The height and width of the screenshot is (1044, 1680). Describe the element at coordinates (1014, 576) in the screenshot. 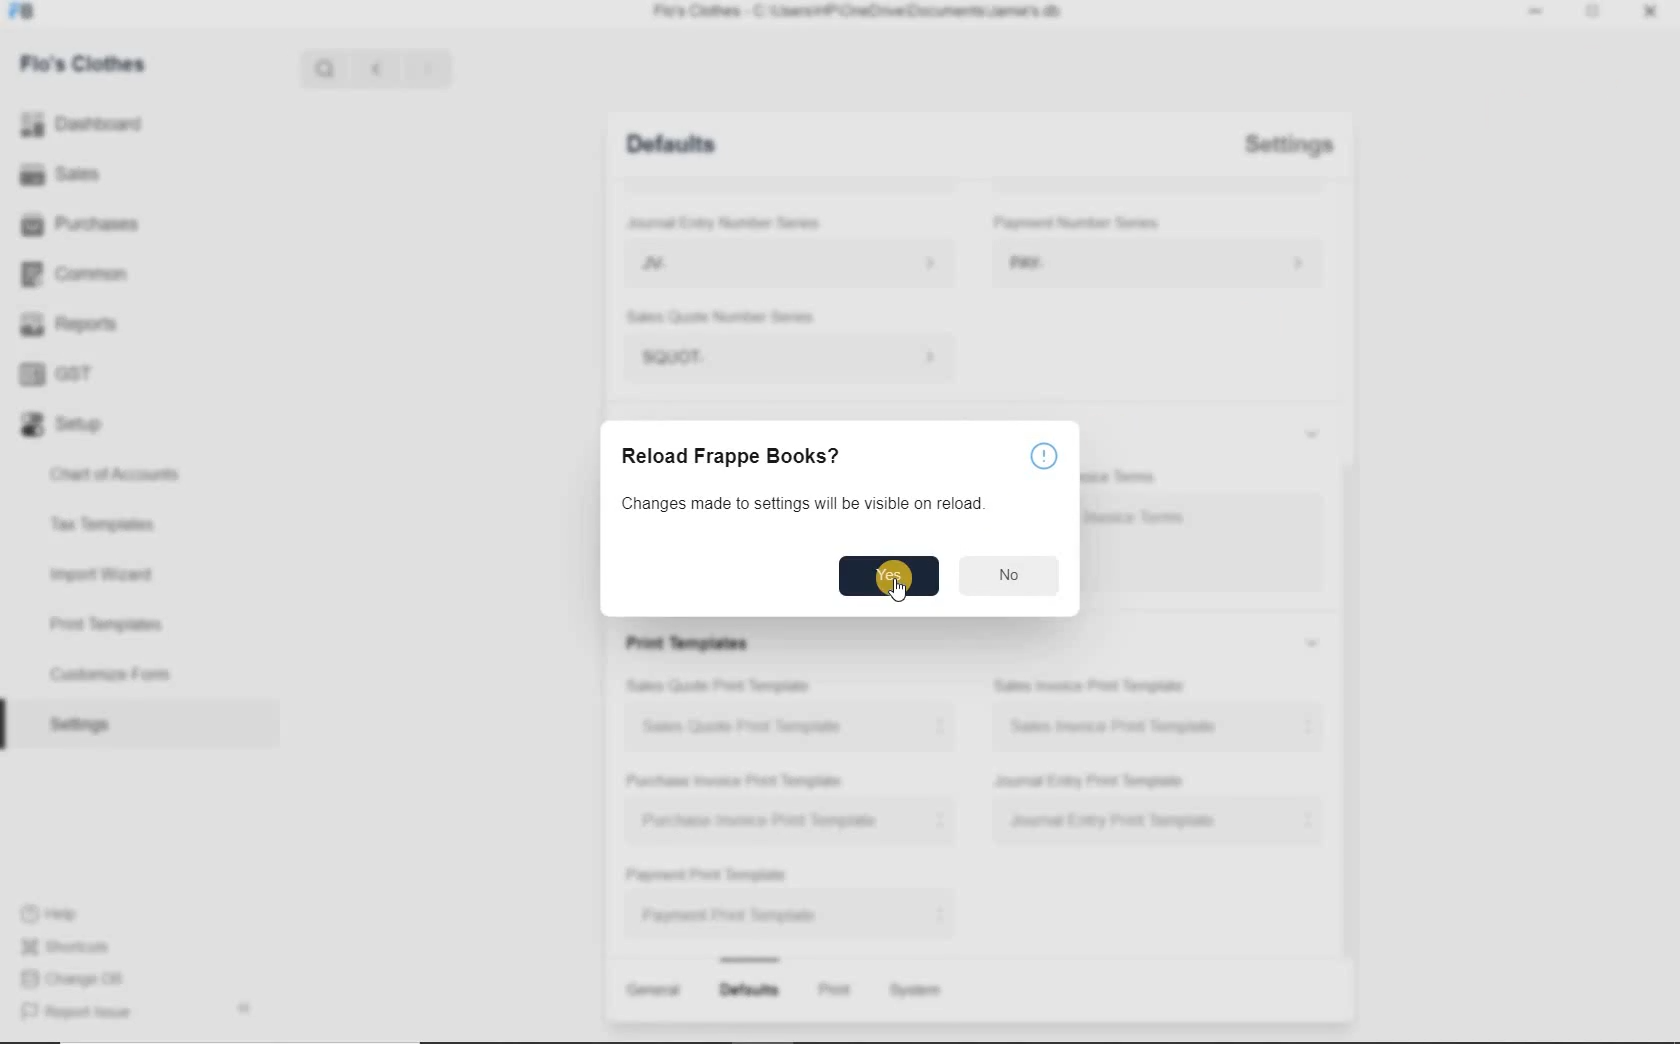

I see `No` at that location.